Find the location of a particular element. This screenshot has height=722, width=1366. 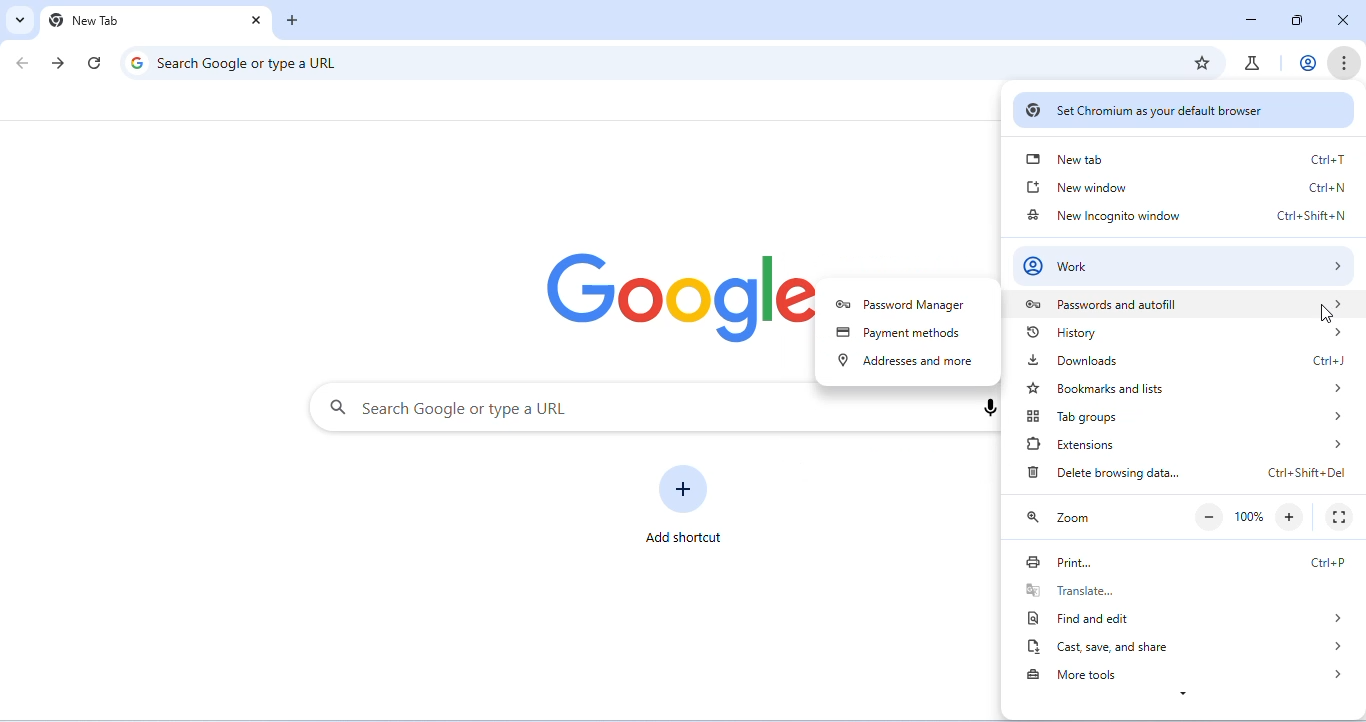

search tabs is located at coordinates (20, 21).